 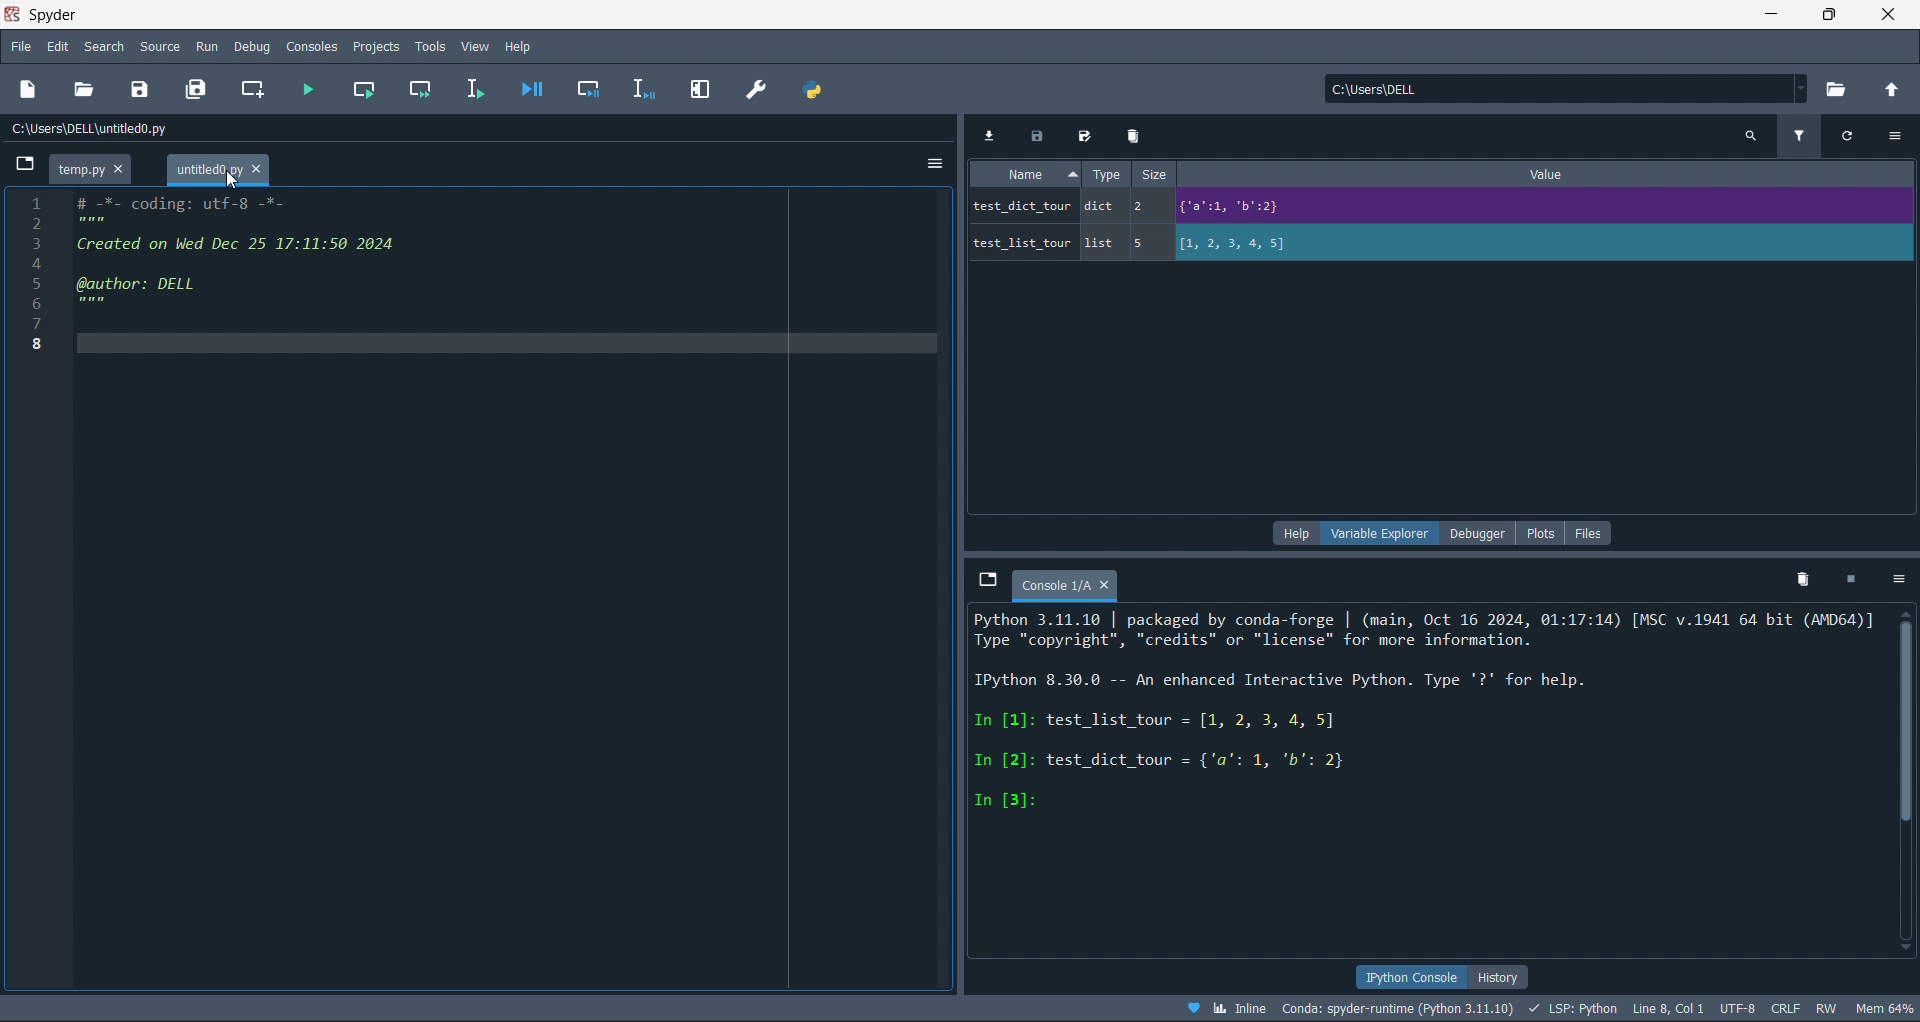 What do you see at coordinates (1136, 136) in the screenshot?
I see `remove variable` at bounding box center [1136, 136].